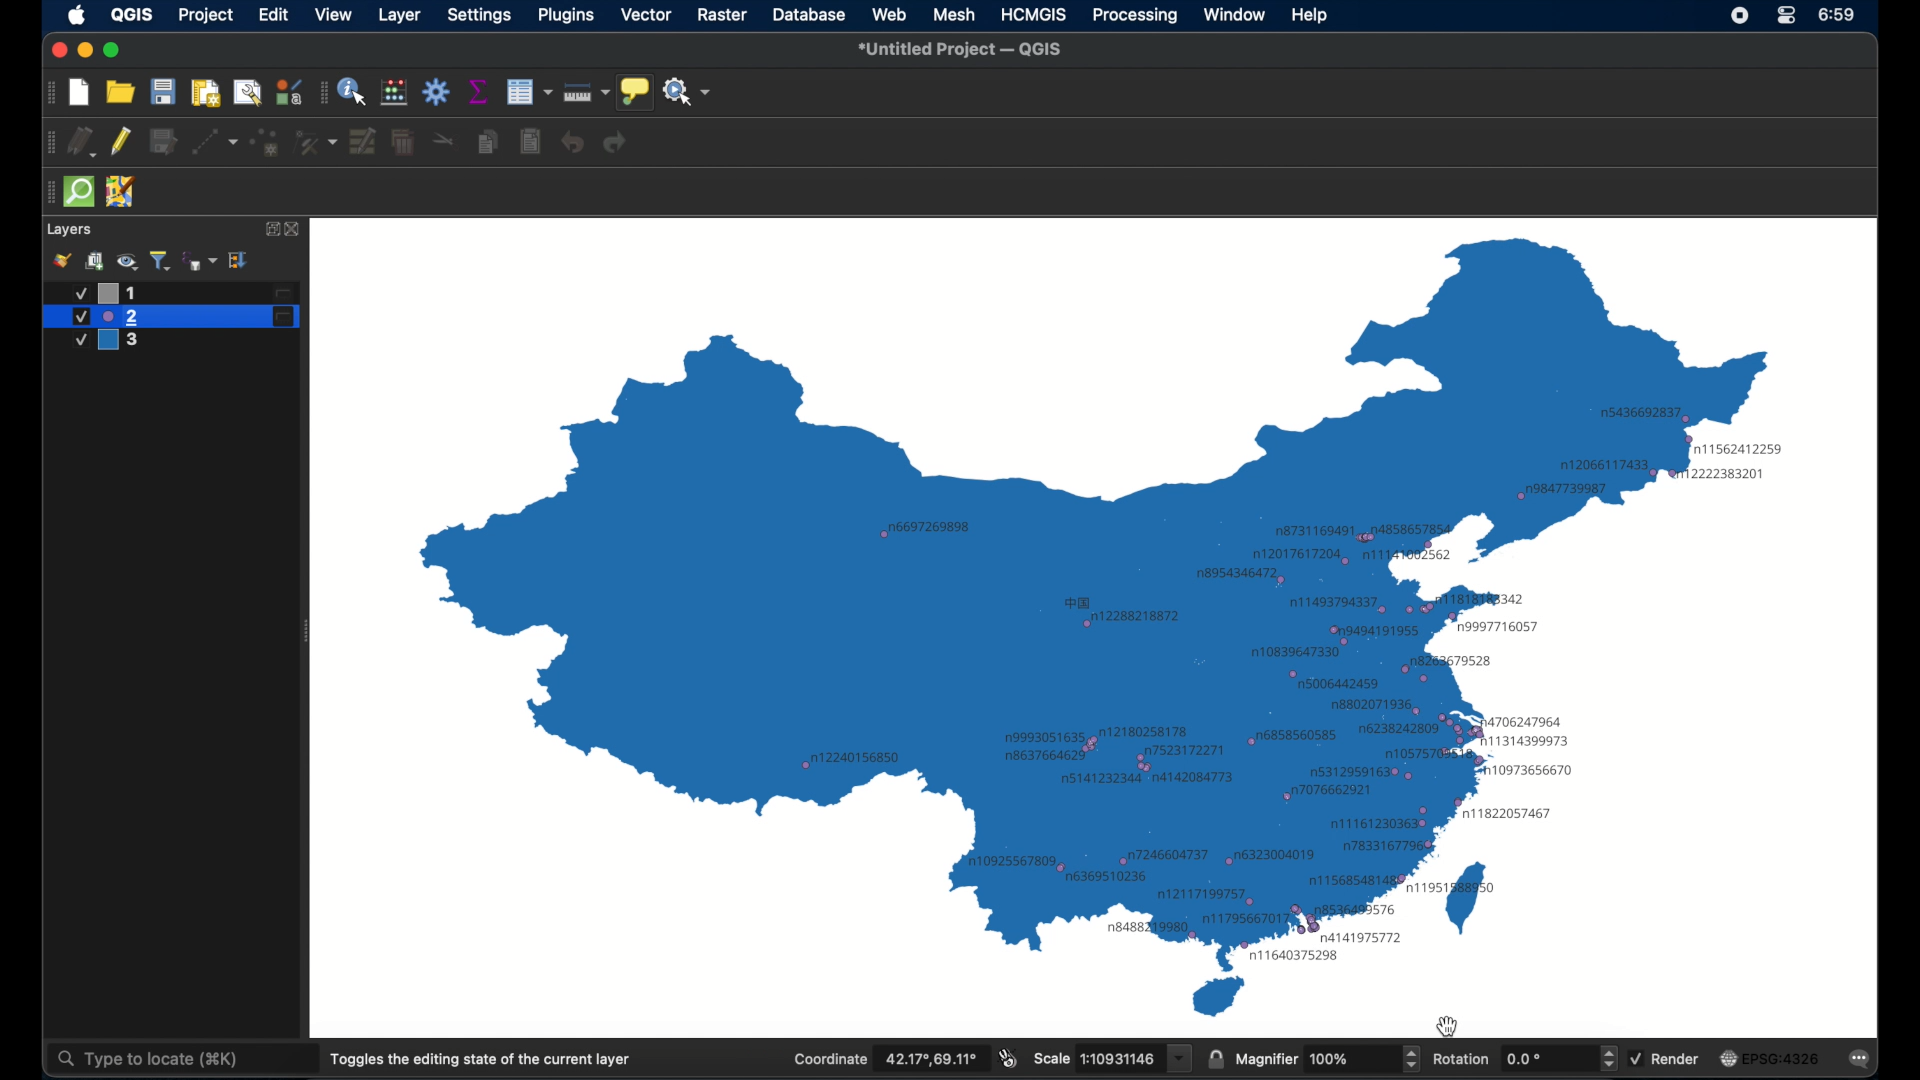 The image size is (1920, 1080). What do you see at coordinates (437, 91) in the screenshot?
I see `toolbox` at bounding box center [437, 91].